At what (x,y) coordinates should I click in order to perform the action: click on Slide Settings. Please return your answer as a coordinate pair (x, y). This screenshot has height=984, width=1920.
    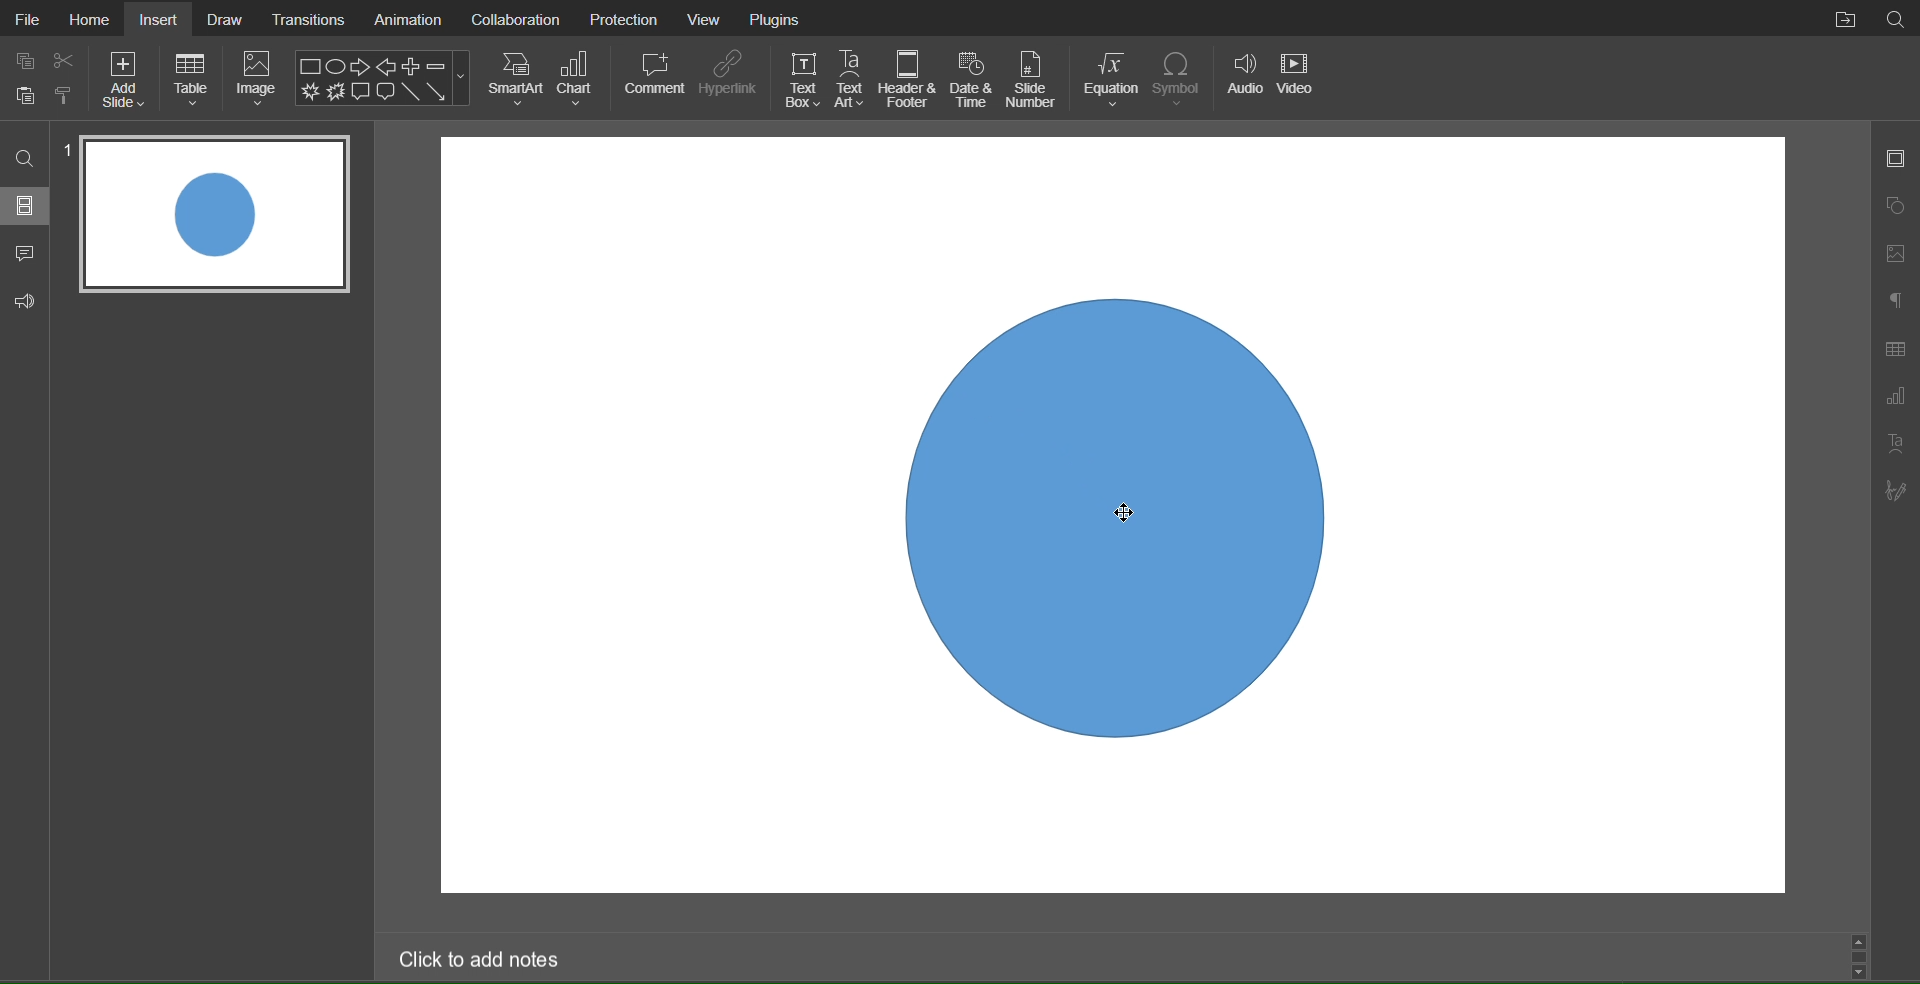
    Looking at the image, I should click on (1894, 162).